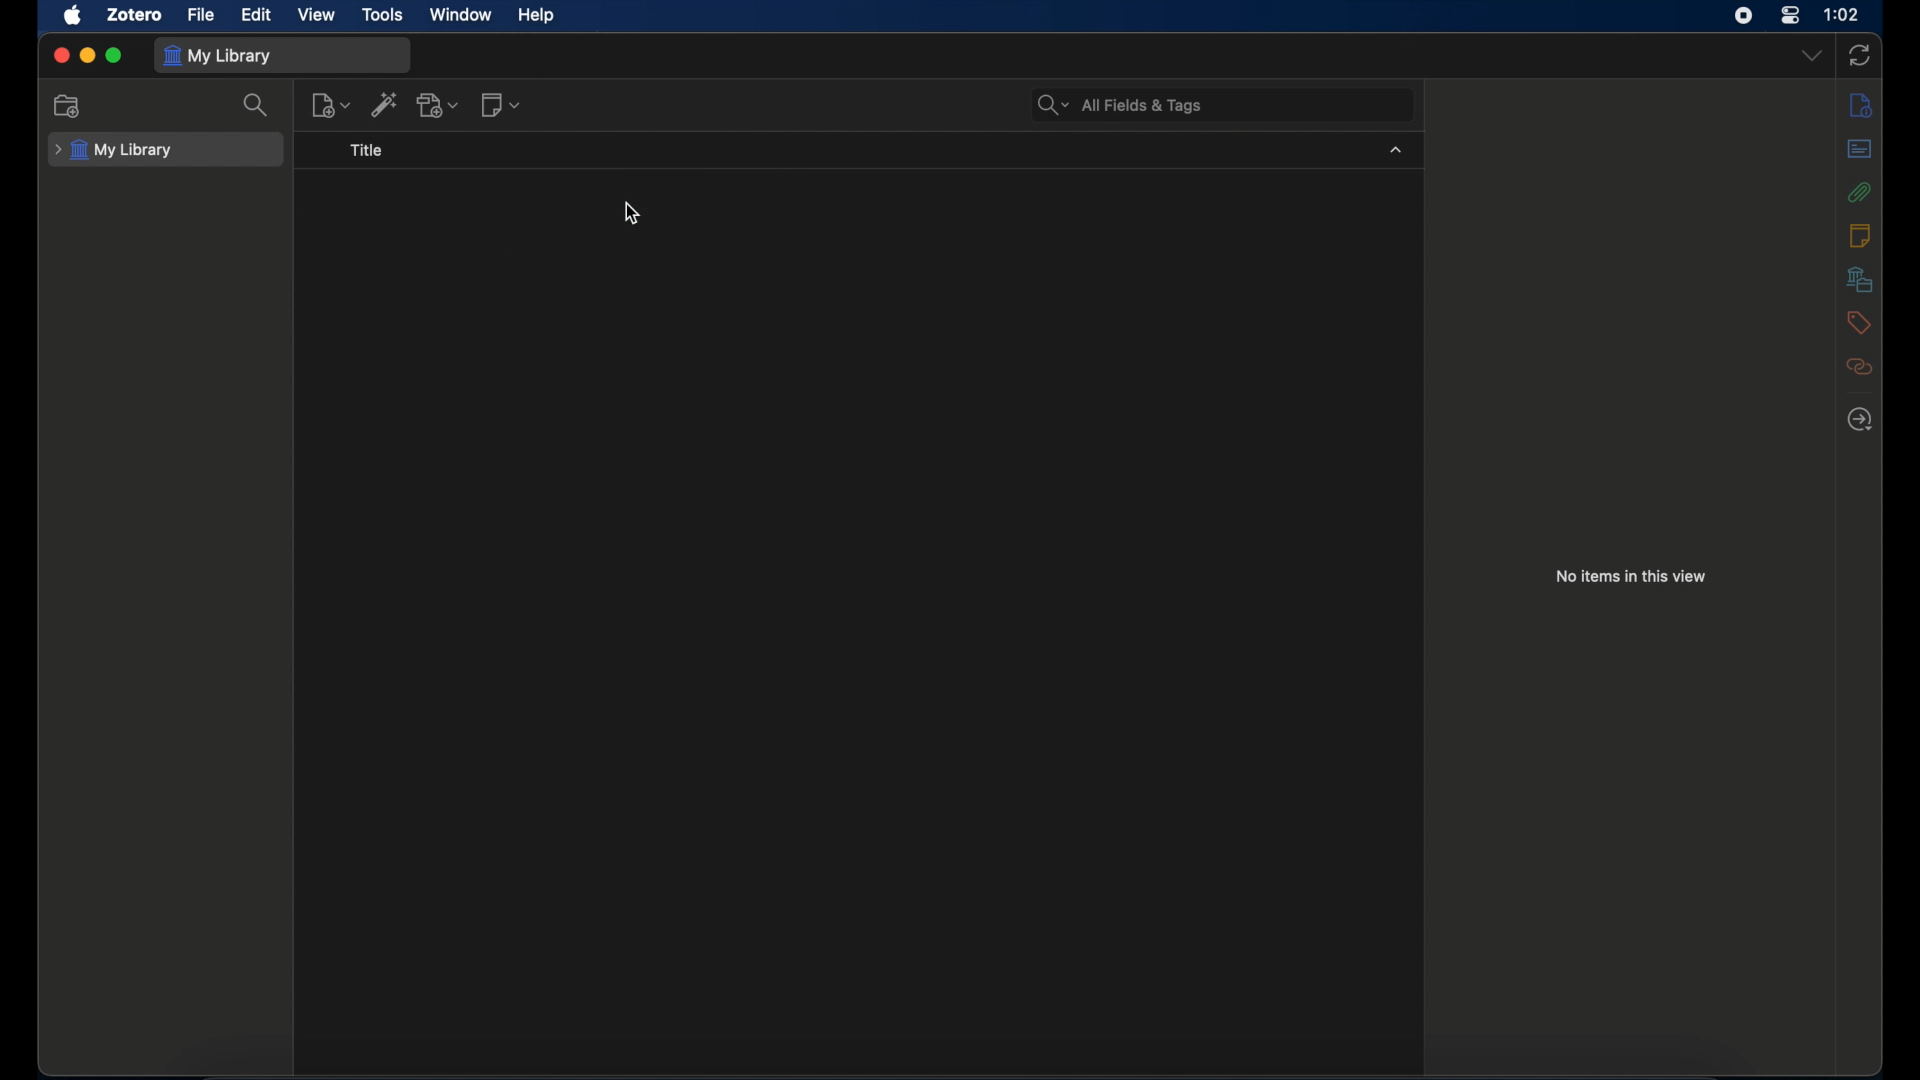 This screenshot has width=1920, height=1080. What do you see at coordinates (257, 15) in the screenshot?
I see `edit` at bounding box center [257, 15].